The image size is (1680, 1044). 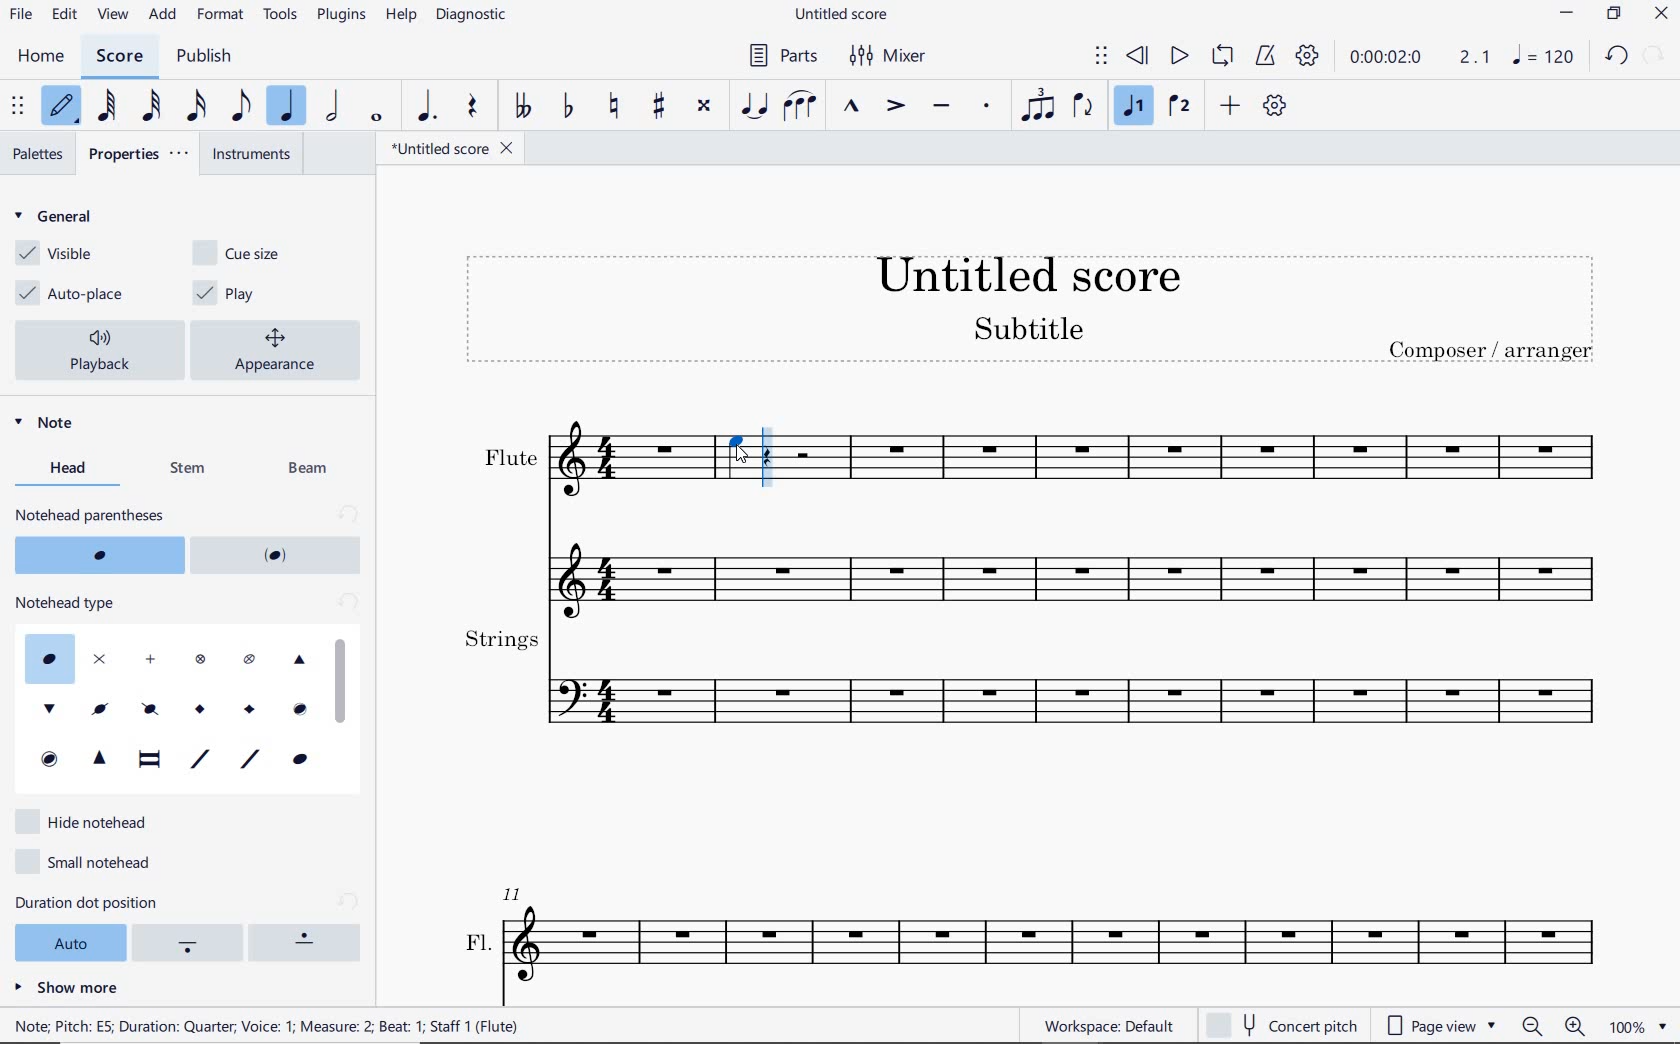 What do you see at coordinates (311, 468) in the screenshot?
I see `BEAM` at bounding box center [311, 468].